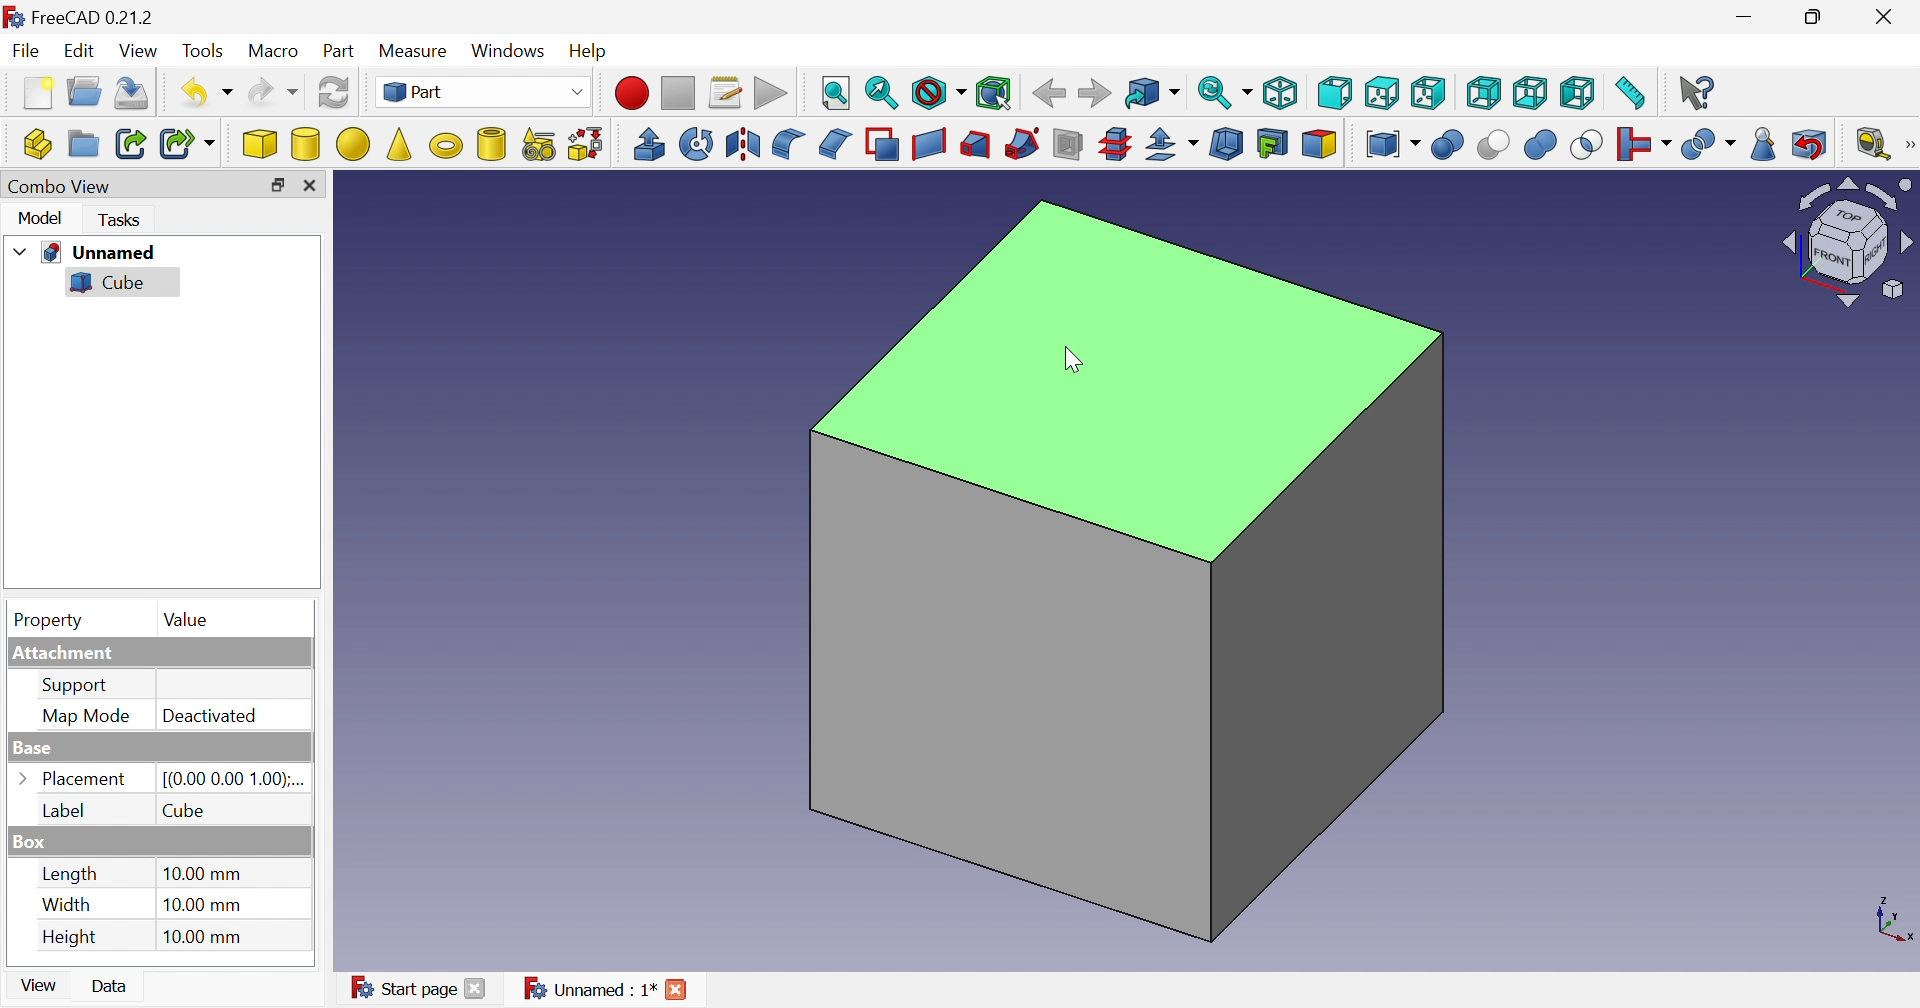  I want to click on Create primitives, so click(540, 143).